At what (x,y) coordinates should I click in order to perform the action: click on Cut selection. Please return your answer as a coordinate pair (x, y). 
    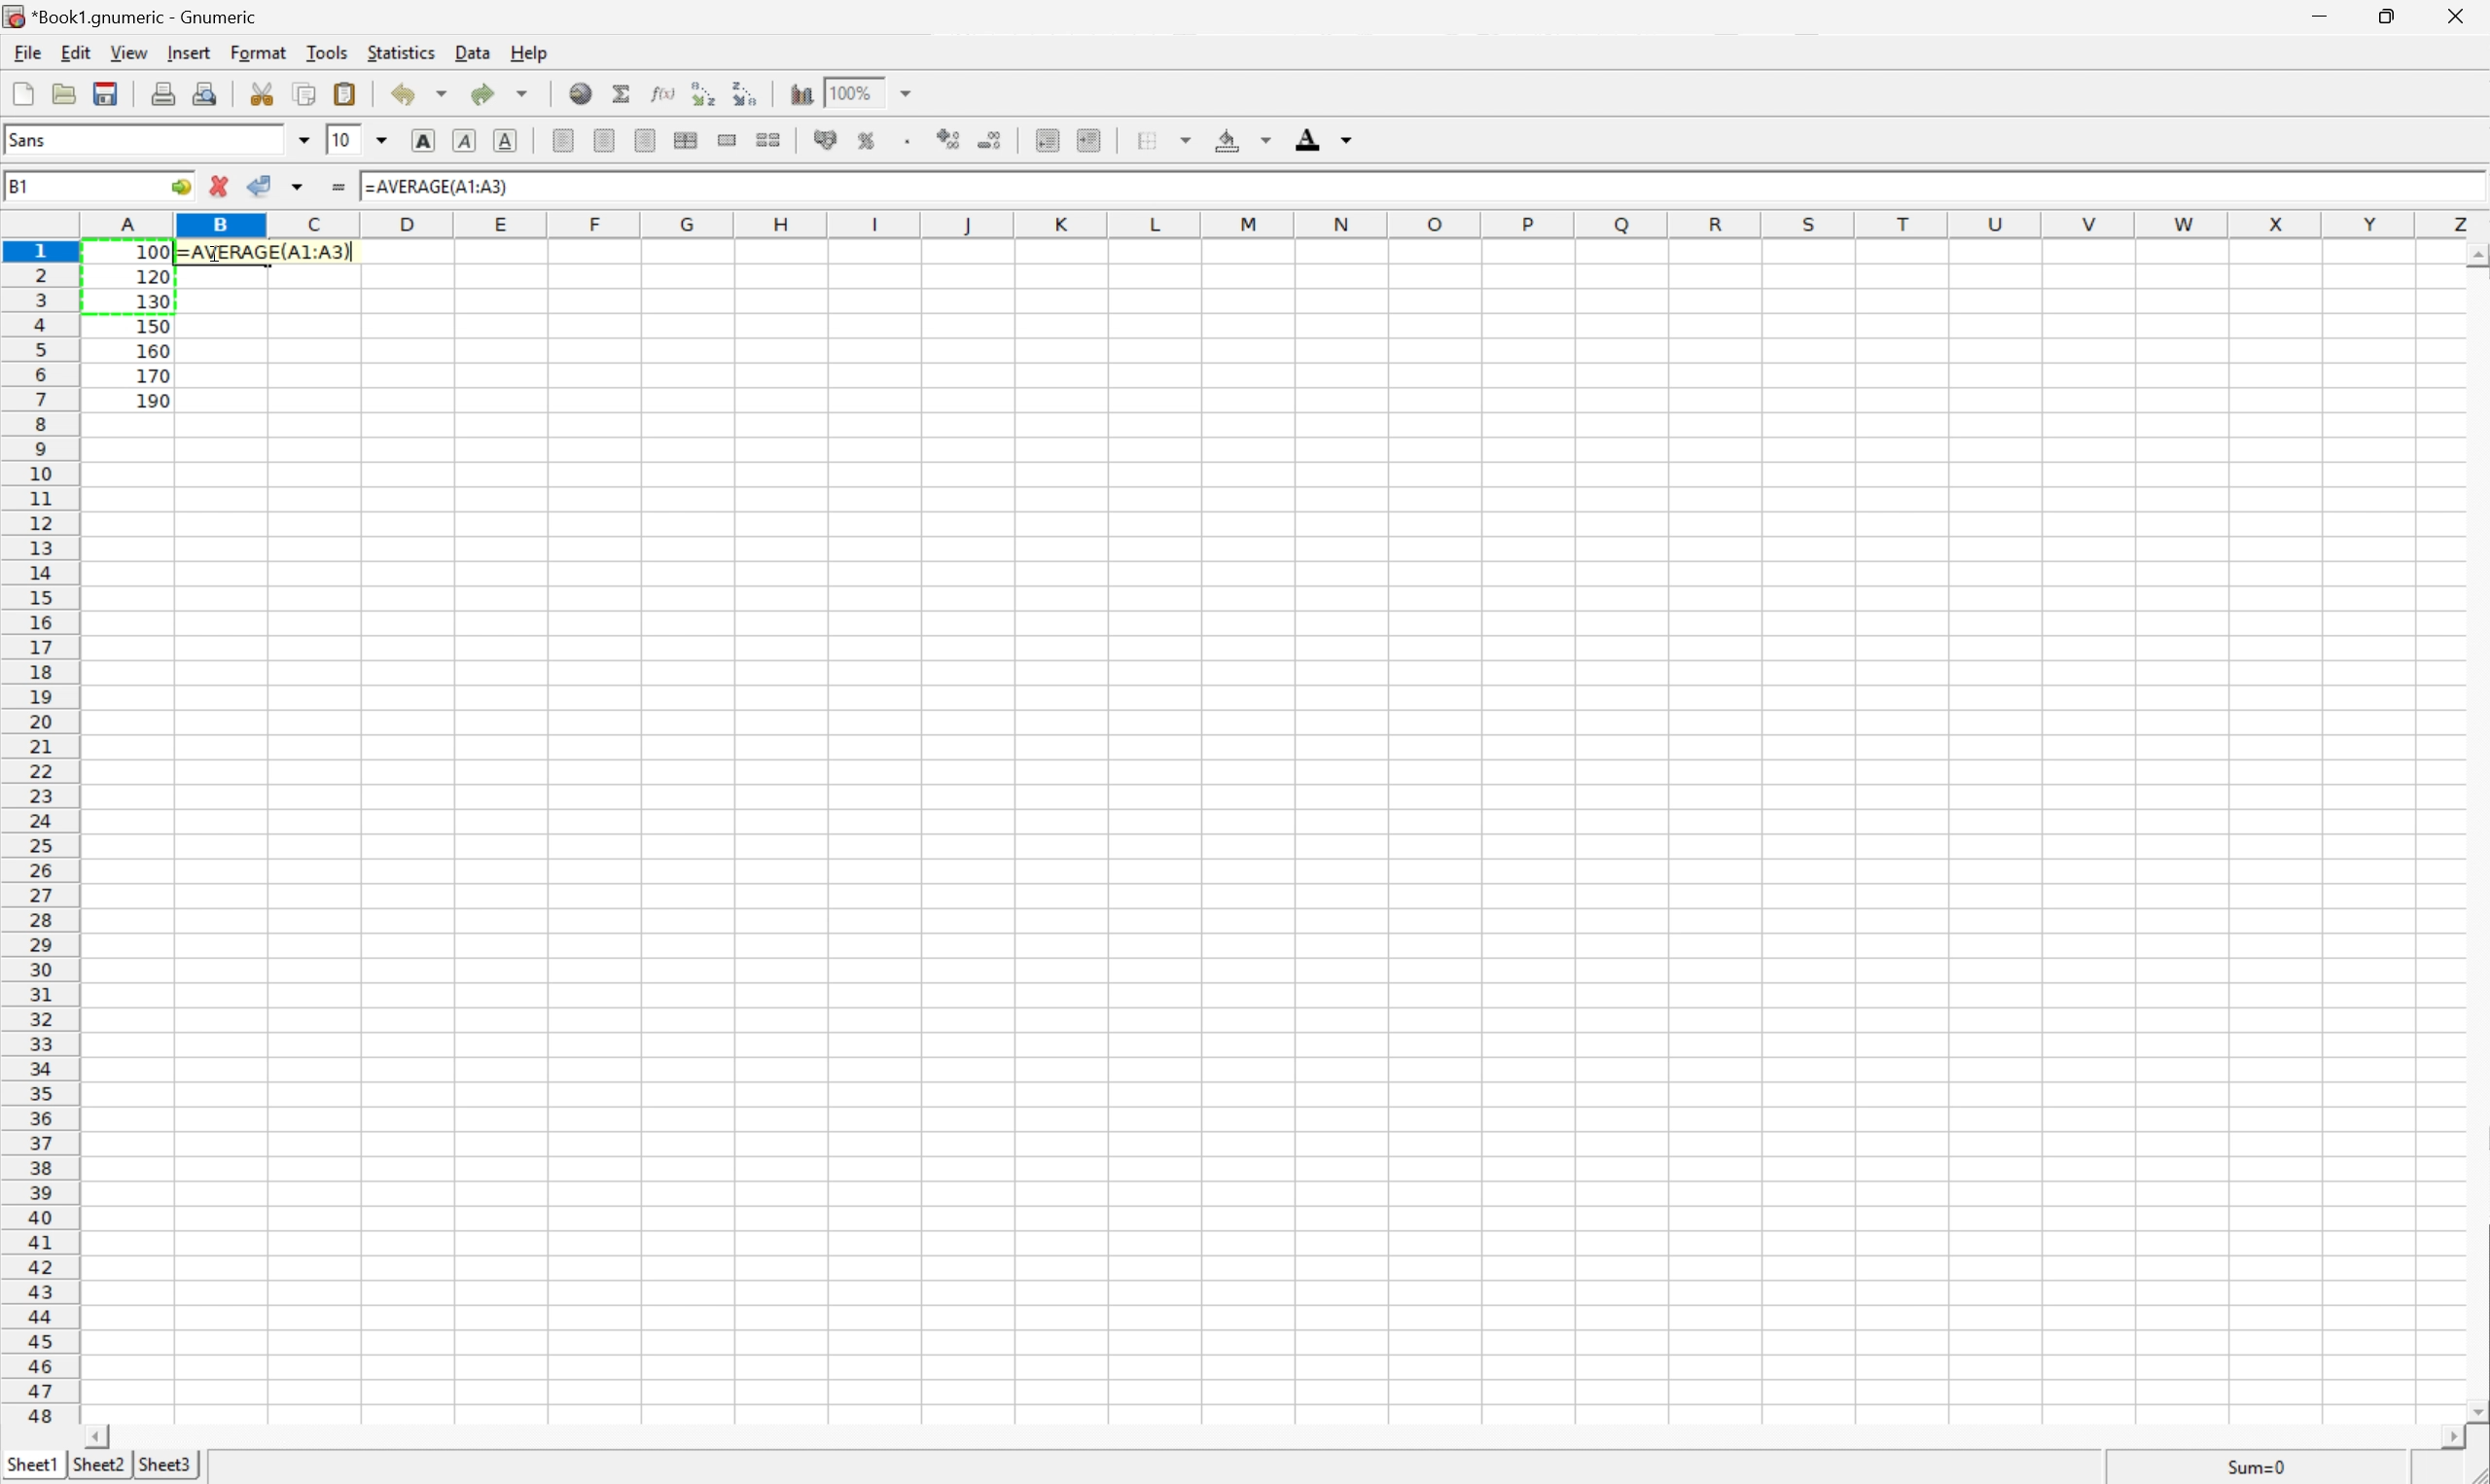
    Looking at the image, I should click on (262, 94).